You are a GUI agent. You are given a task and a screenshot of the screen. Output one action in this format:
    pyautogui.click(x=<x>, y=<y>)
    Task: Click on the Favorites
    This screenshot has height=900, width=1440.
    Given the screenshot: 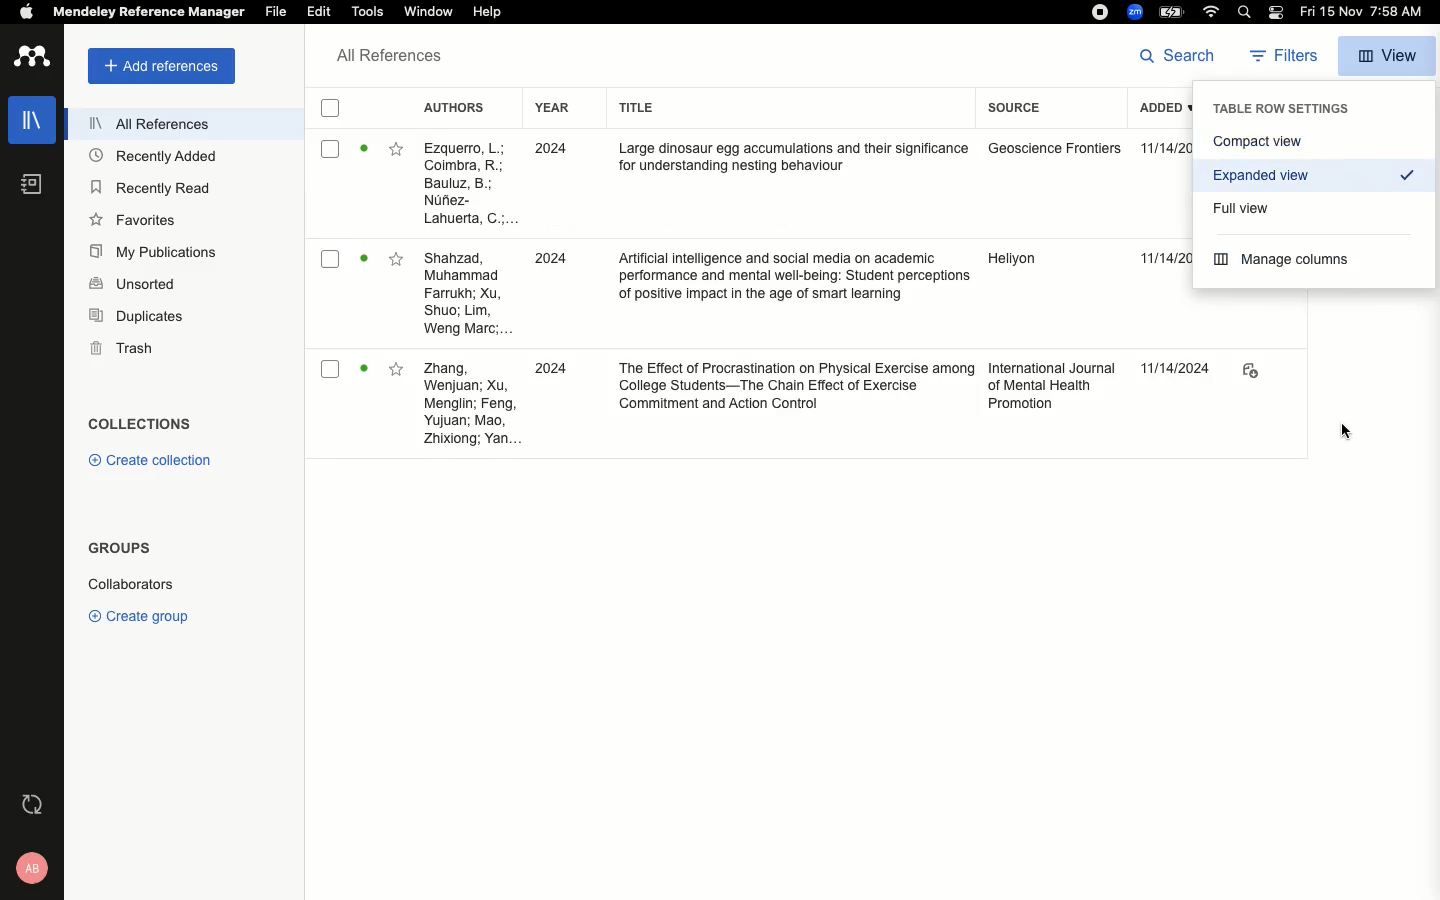 What is the action you would take?
    pyautogui.click(x=399, y=258)
    